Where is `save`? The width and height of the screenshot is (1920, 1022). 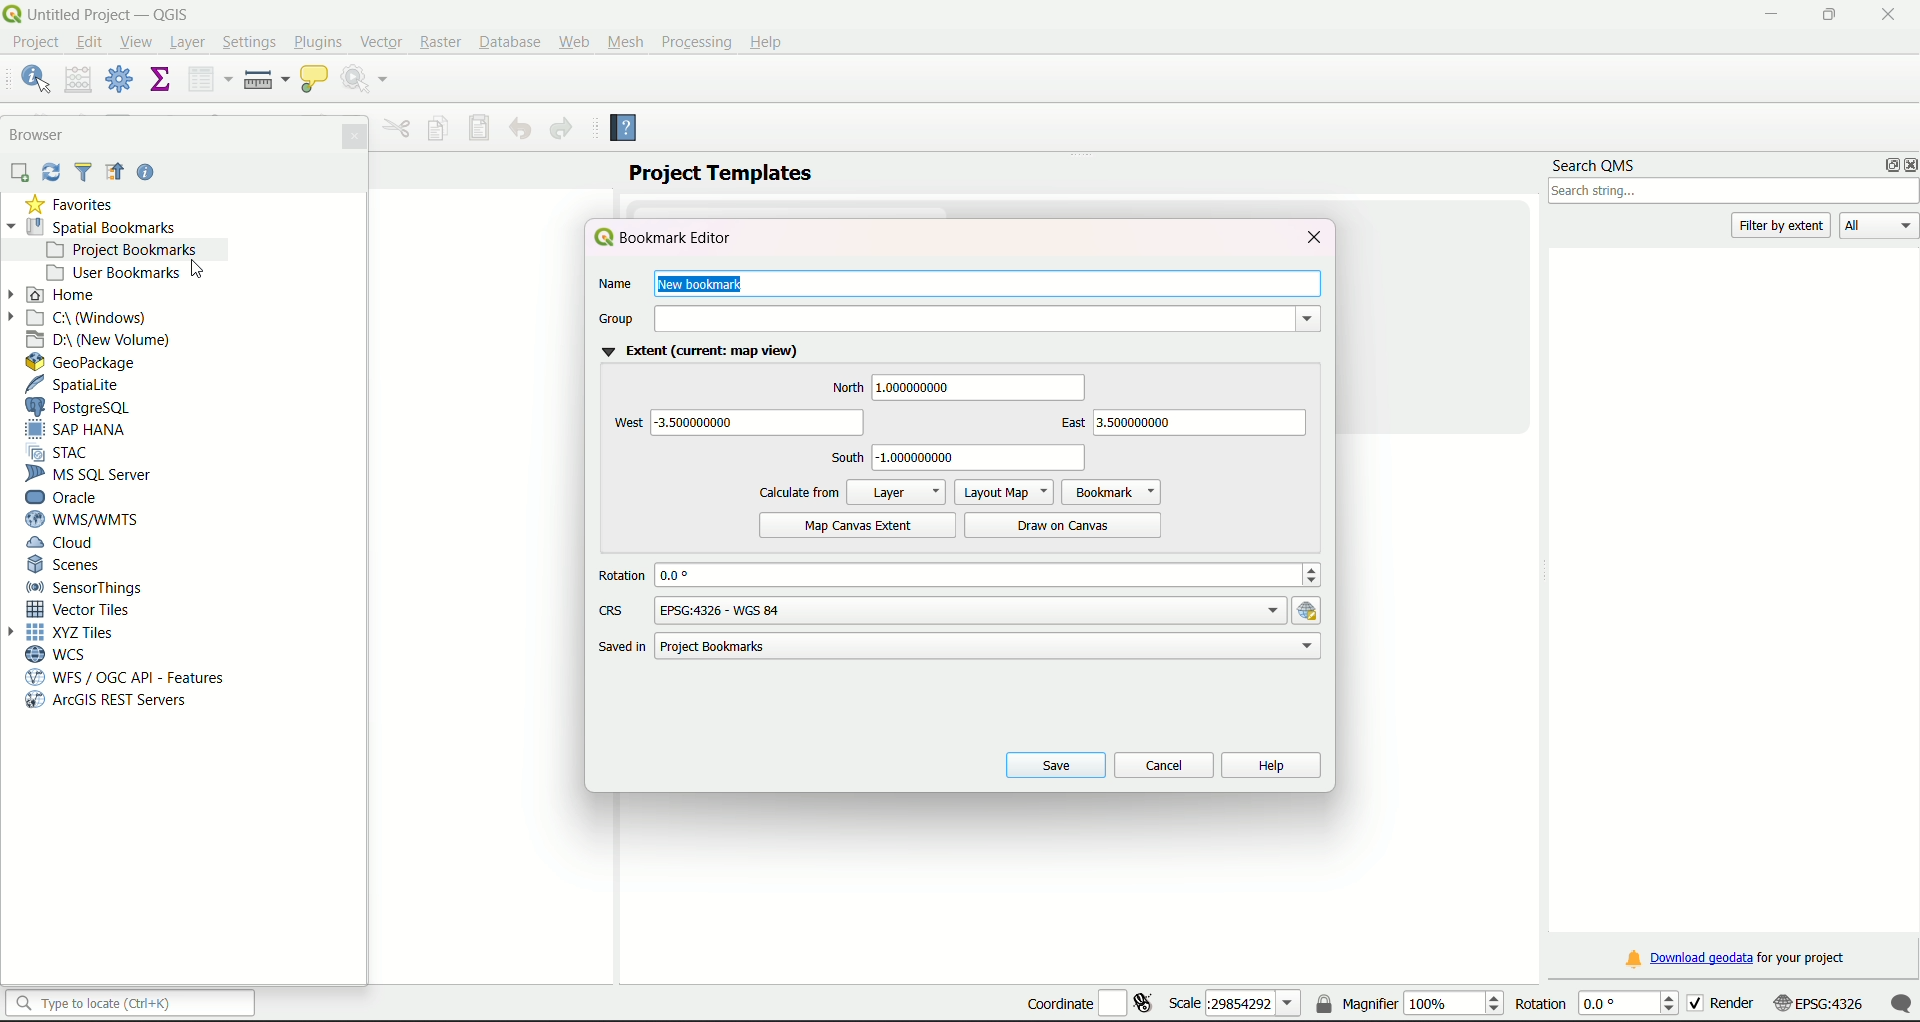 save is located at coordinates (1055, 764).